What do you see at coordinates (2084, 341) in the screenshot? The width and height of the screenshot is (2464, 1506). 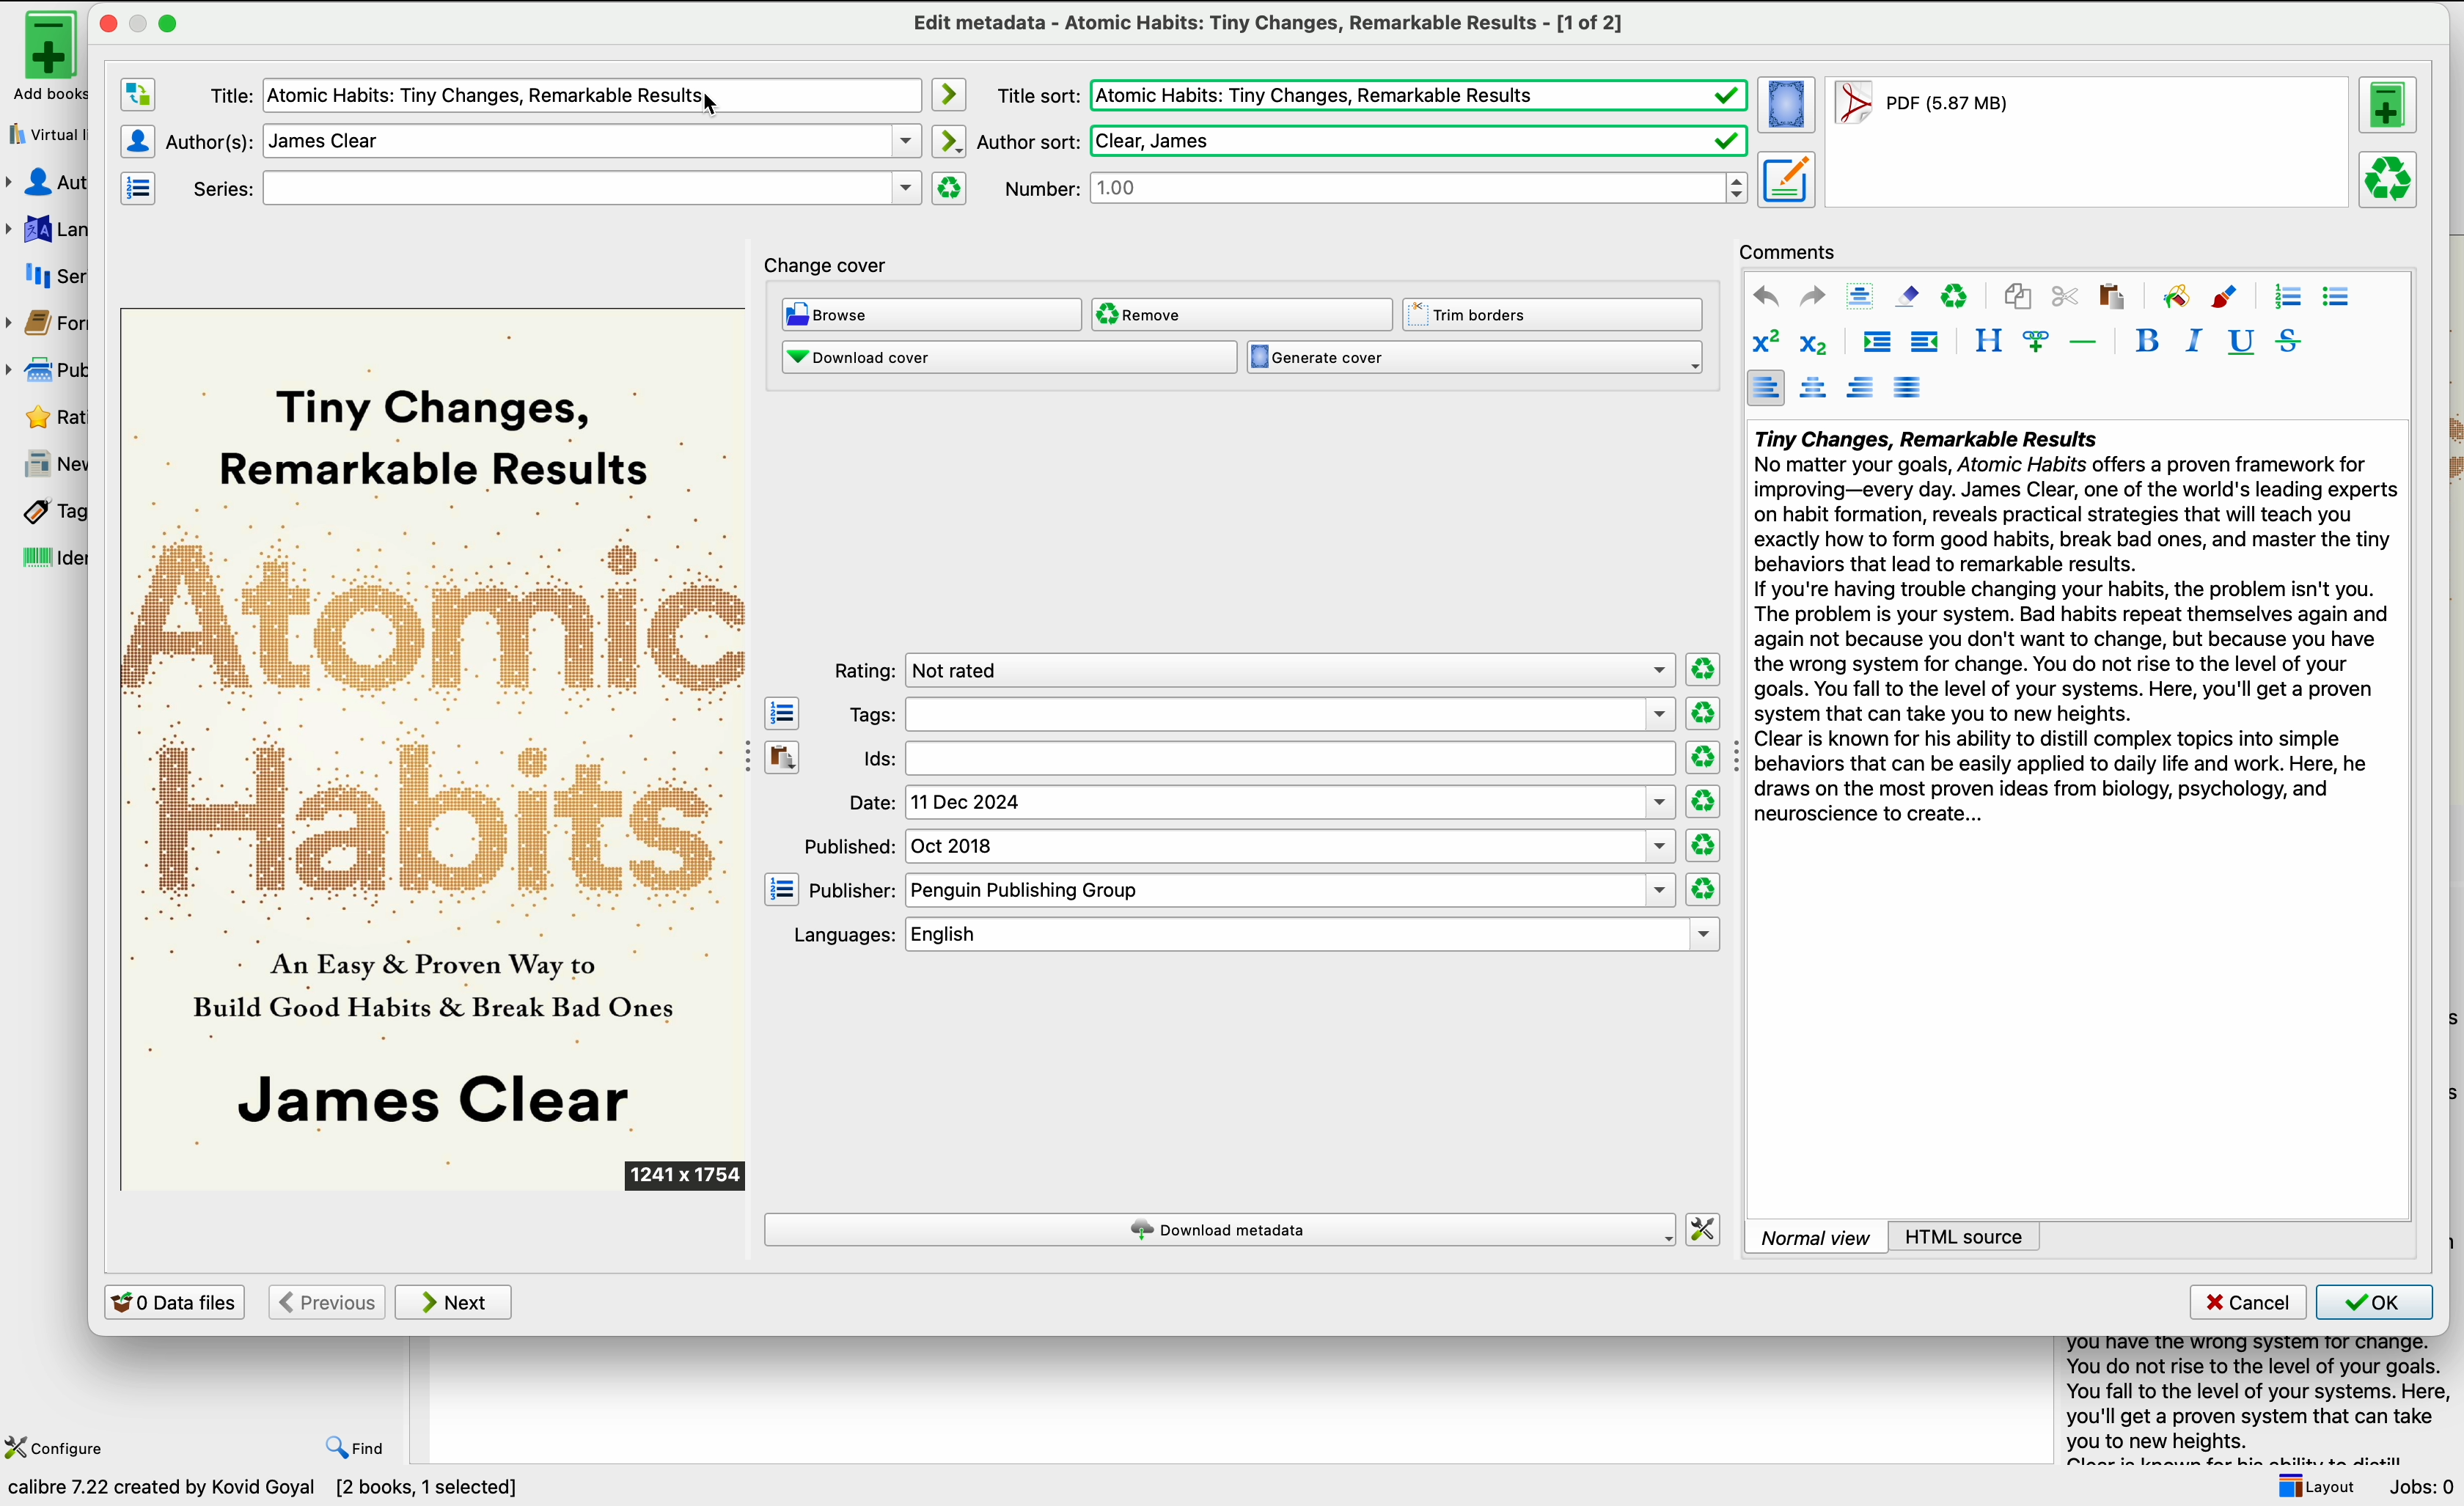 I see `insert separator` at bounding box center [2084, 341].